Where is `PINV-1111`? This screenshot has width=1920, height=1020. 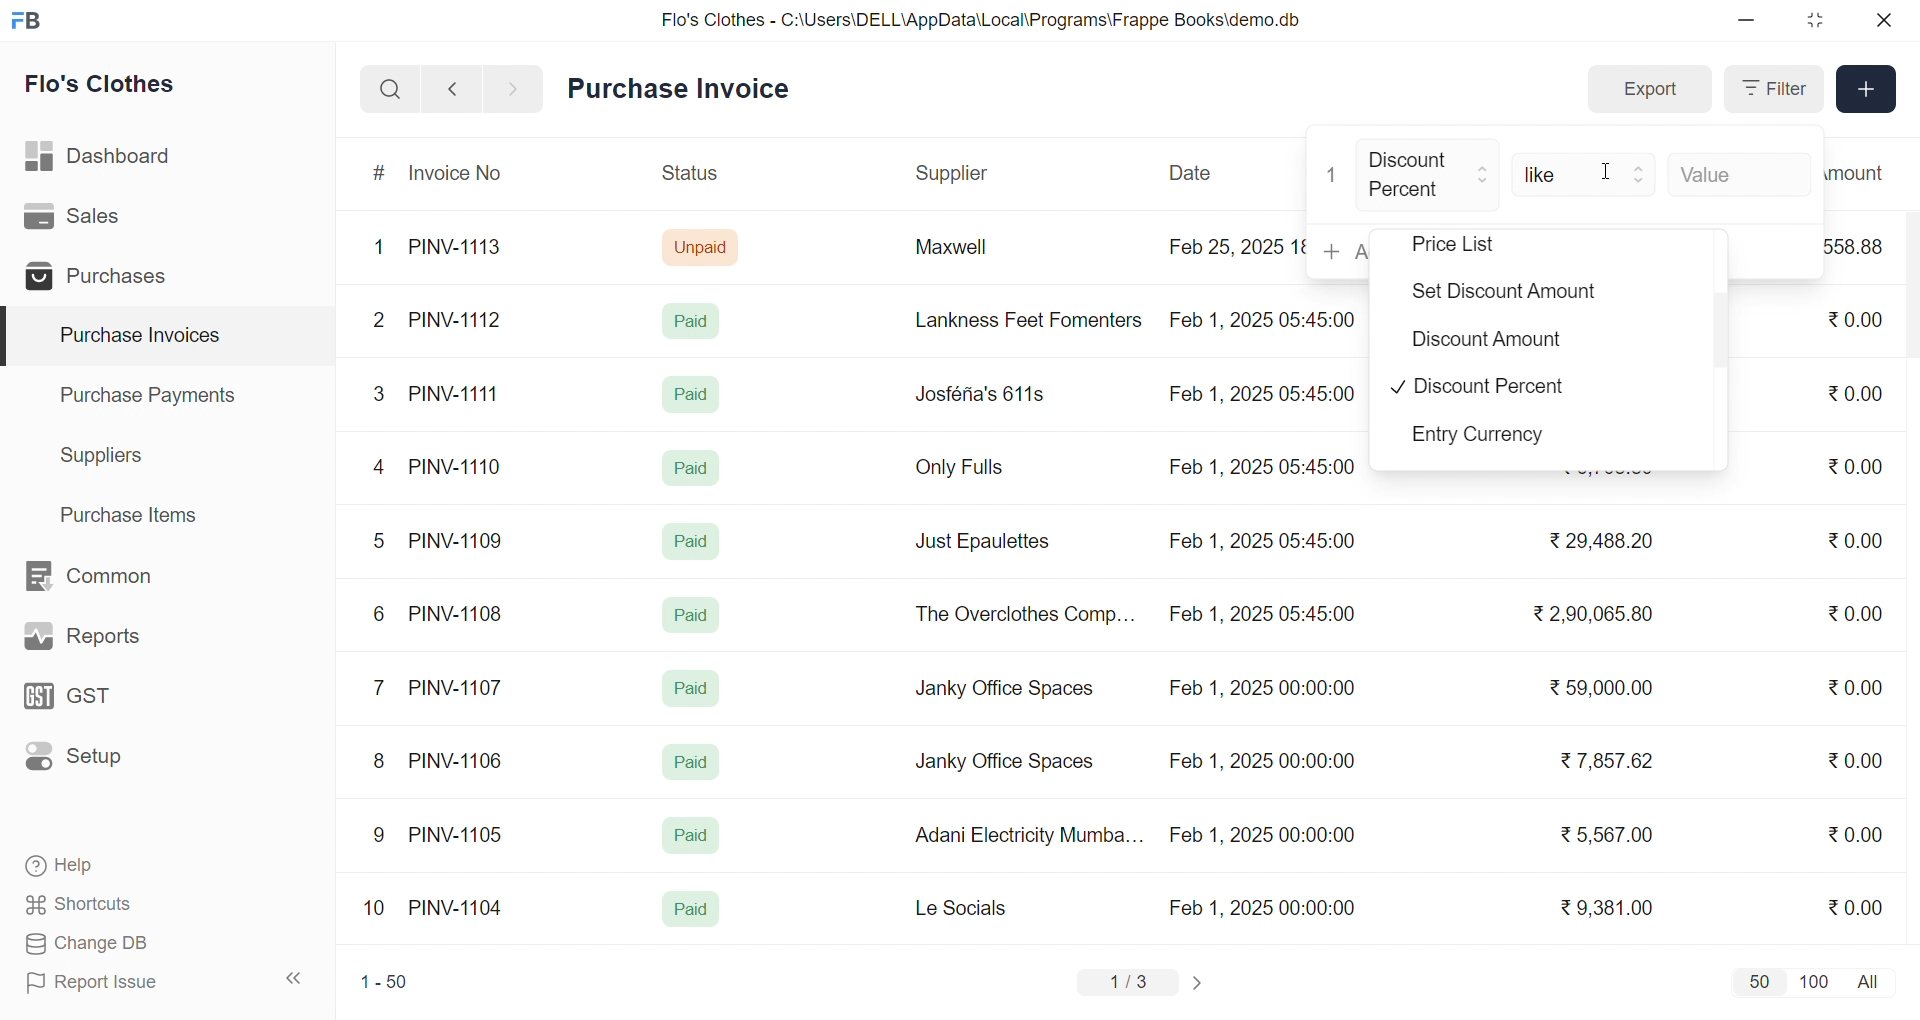 PINV-1111 is located at coordinates (456, 393).